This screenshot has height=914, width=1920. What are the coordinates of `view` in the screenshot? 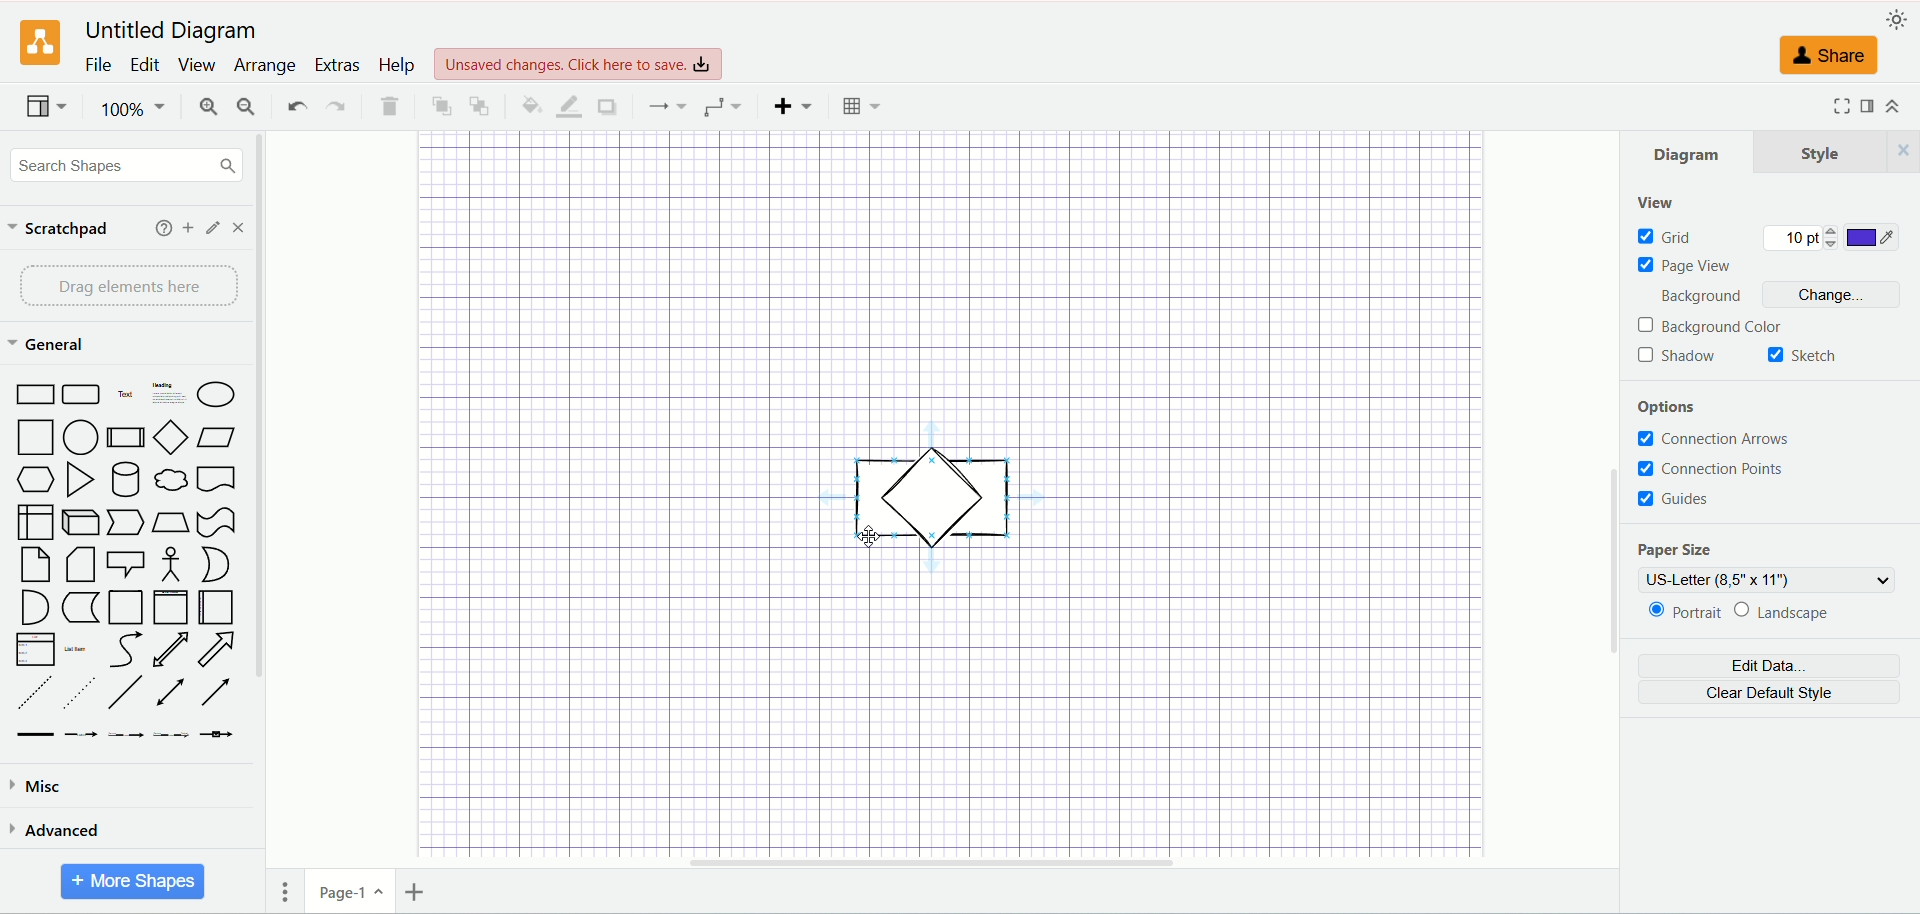 It's located at (45, 106).